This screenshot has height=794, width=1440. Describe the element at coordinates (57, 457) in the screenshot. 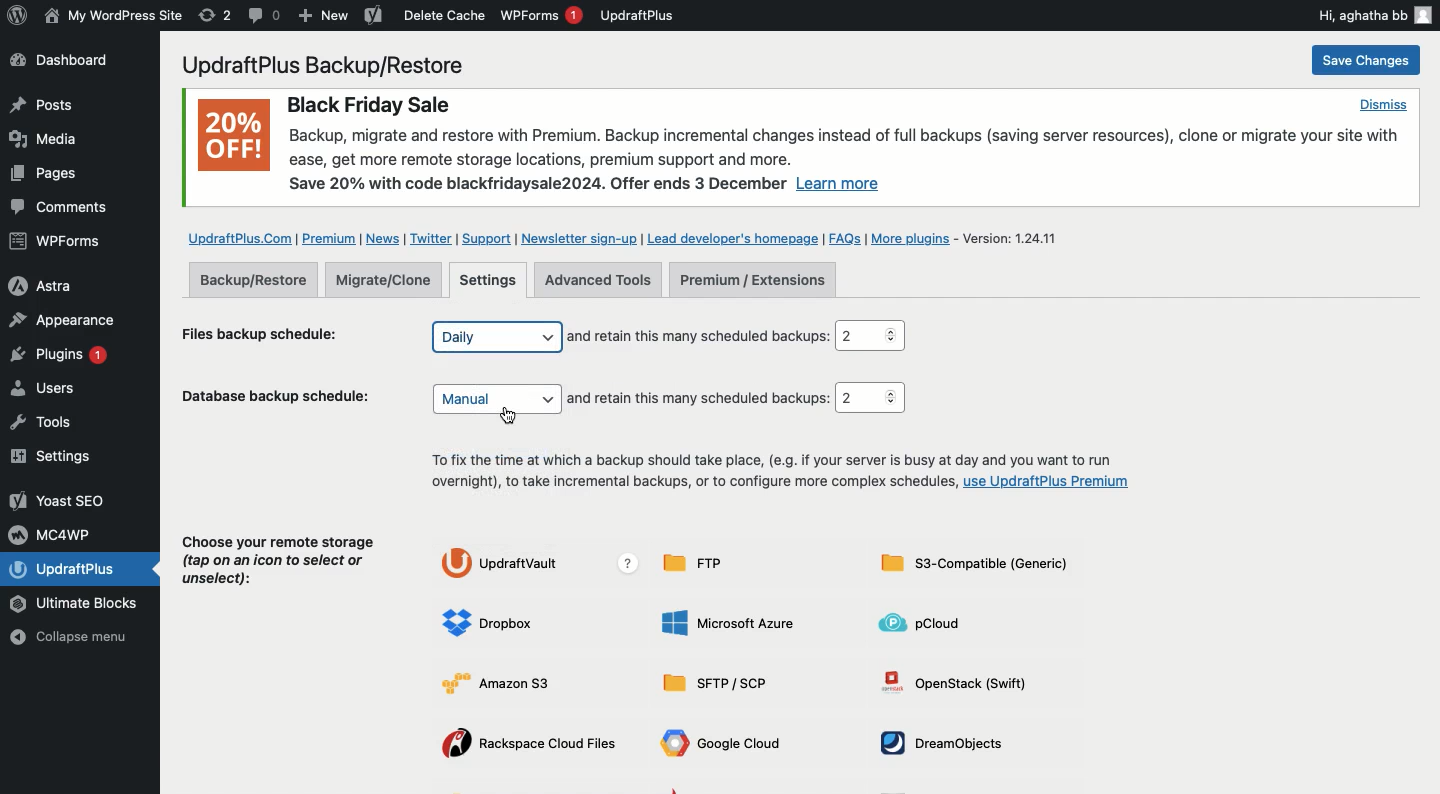

I see `Settings` at that location.